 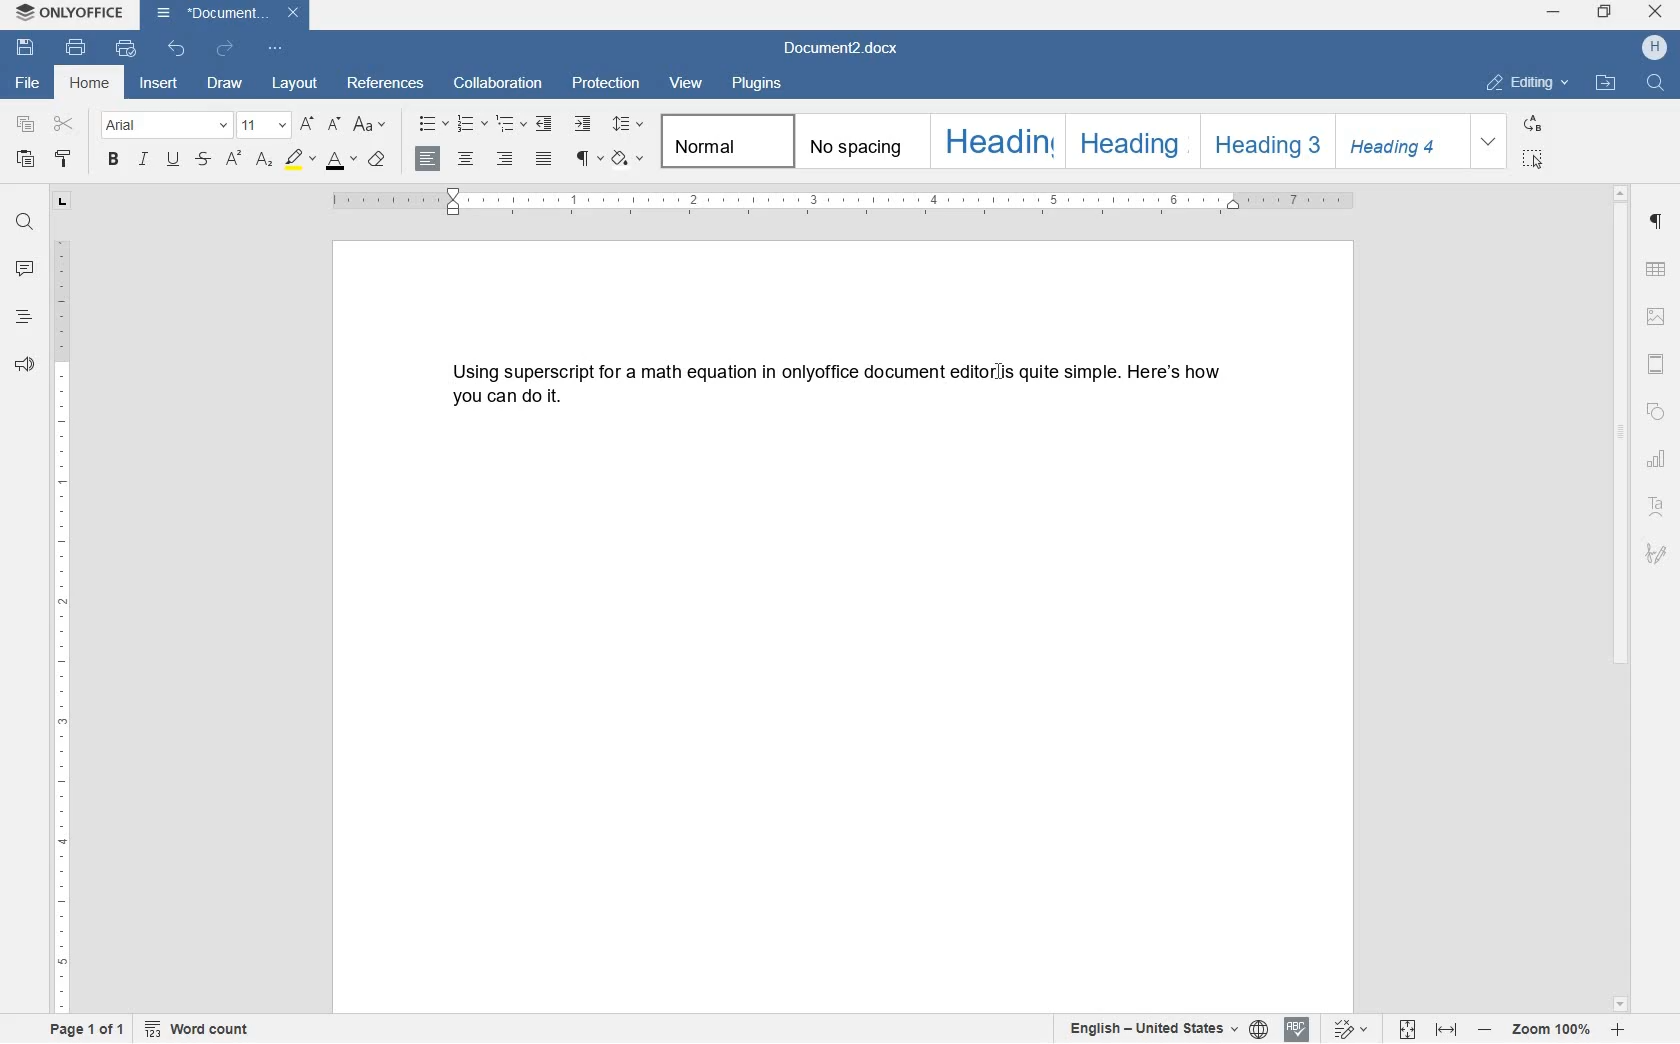 I want to click on ruler, so click(x=63, y=629).